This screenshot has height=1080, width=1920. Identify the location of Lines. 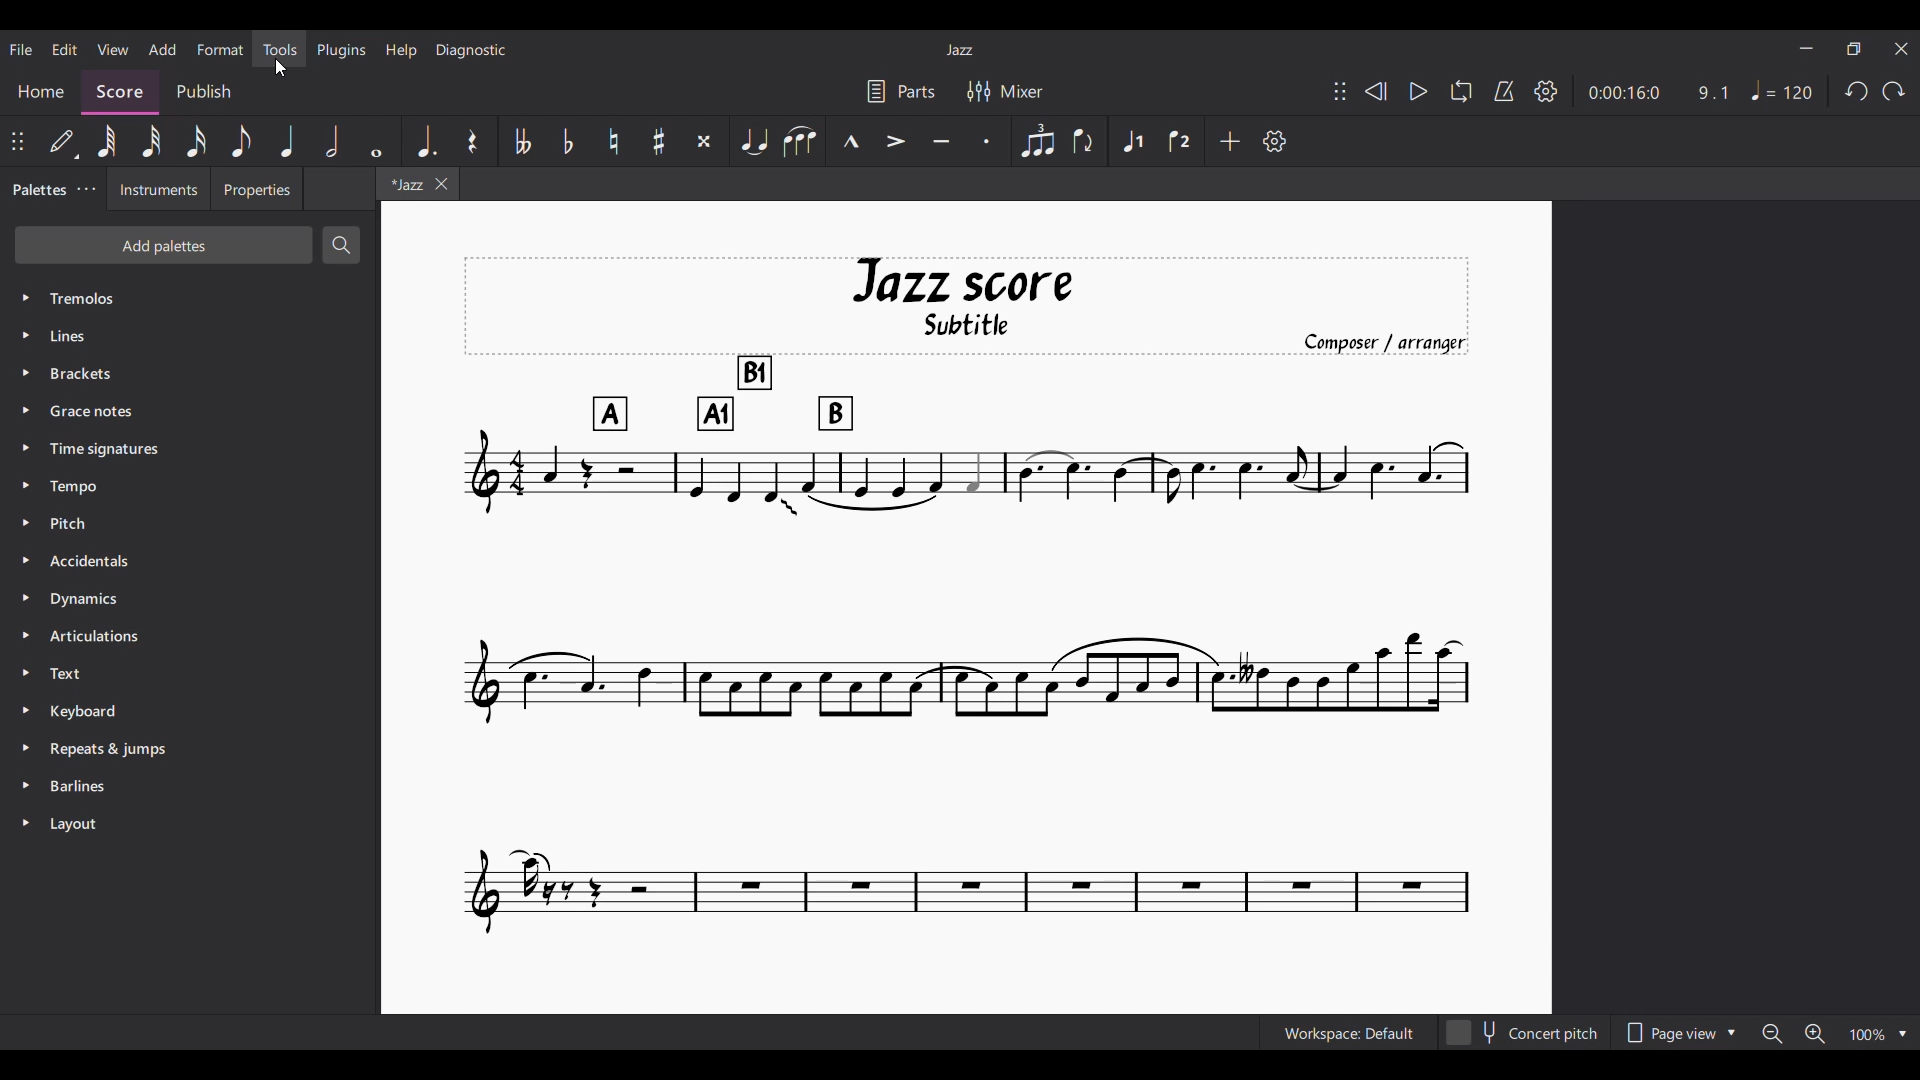
(190, 335).